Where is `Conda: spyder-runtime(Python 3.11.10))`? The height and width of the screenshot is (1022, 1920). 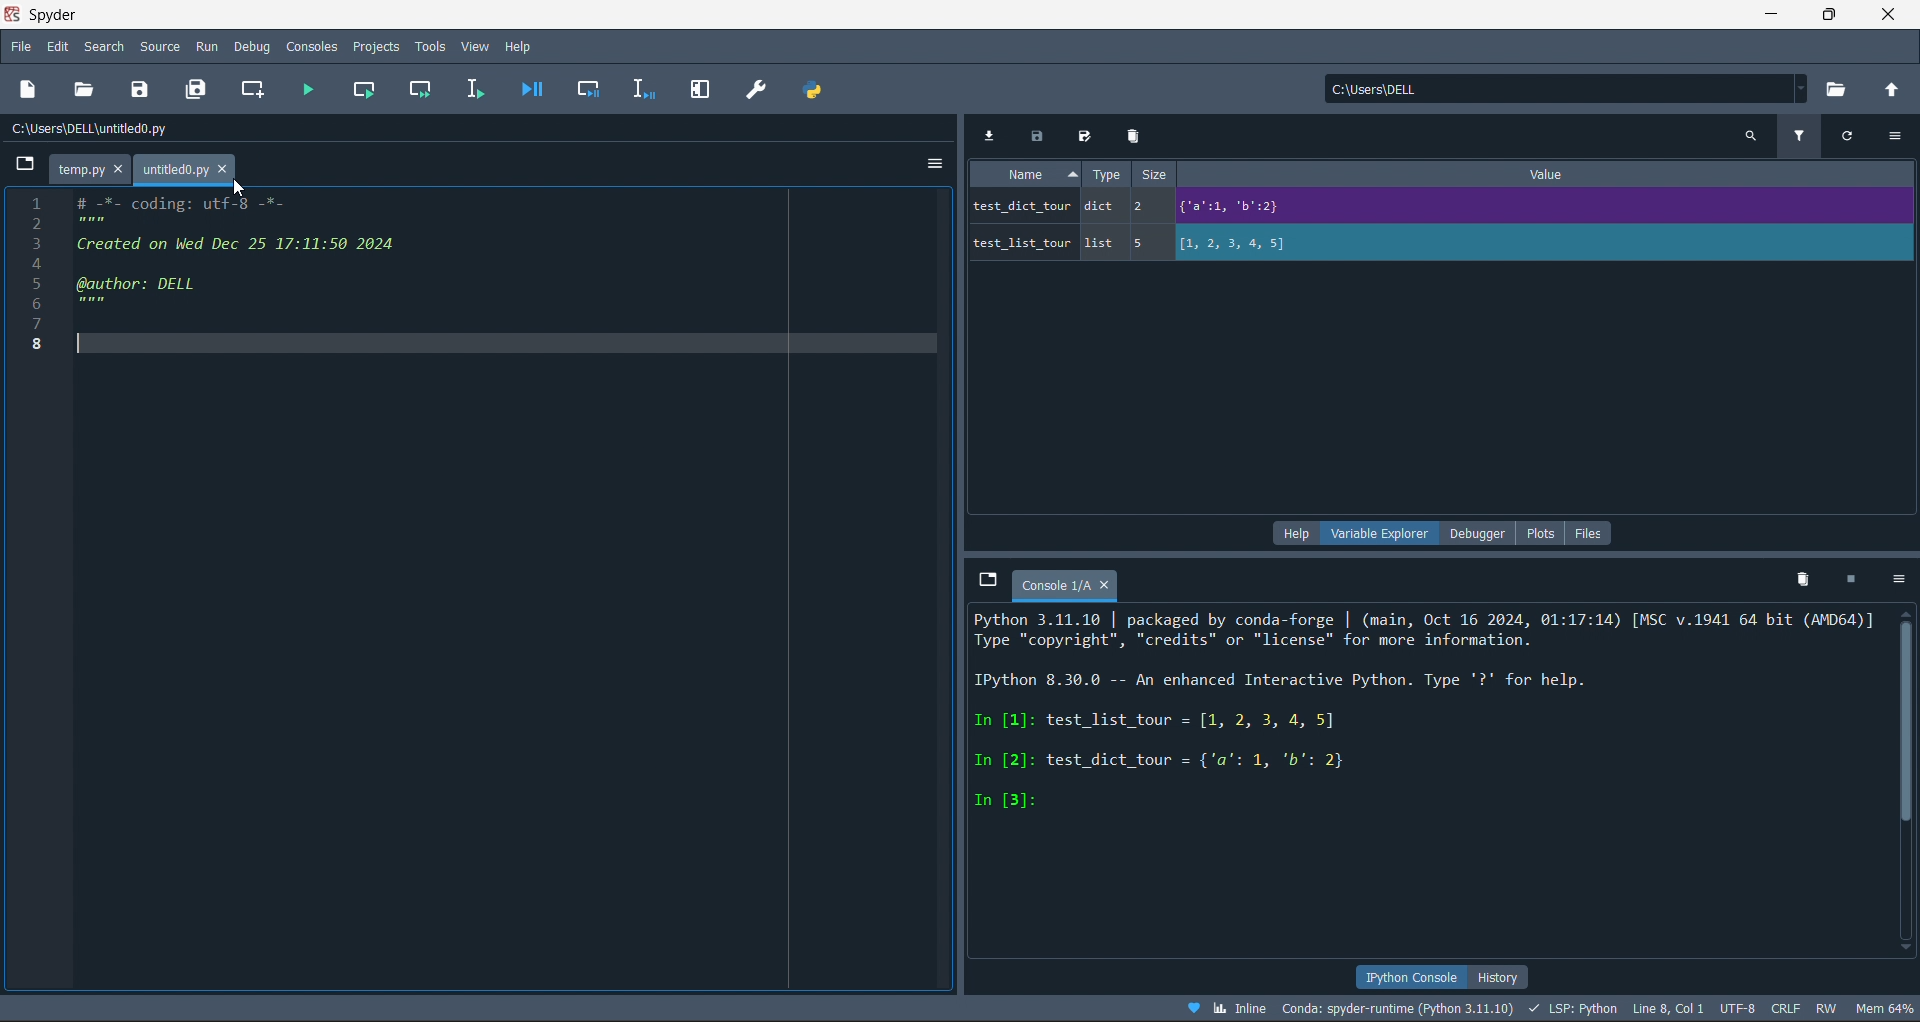 Conda: spyder-runtime(Python 3.11.10)) is located at coordinates (1398, 1008).